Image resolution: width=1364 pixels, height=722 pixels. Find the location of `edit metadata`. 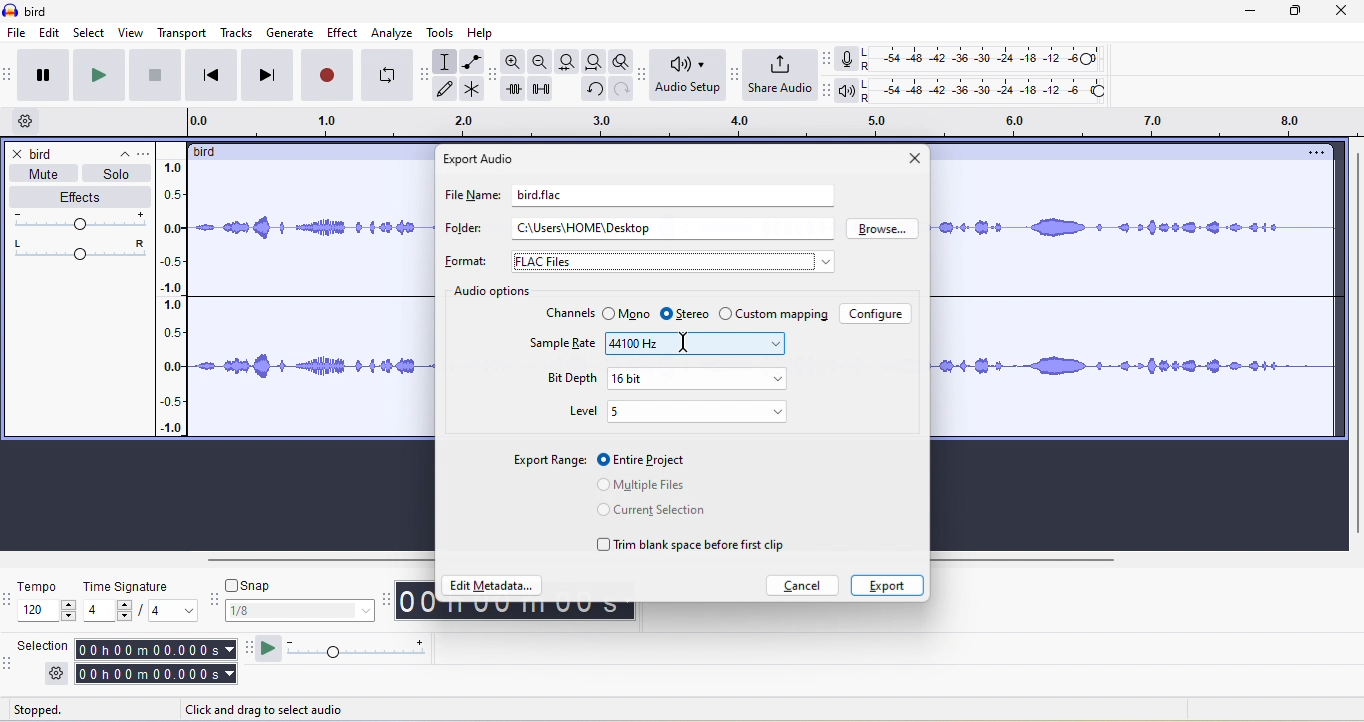

edit metadata is located at coordinates (494, 587).